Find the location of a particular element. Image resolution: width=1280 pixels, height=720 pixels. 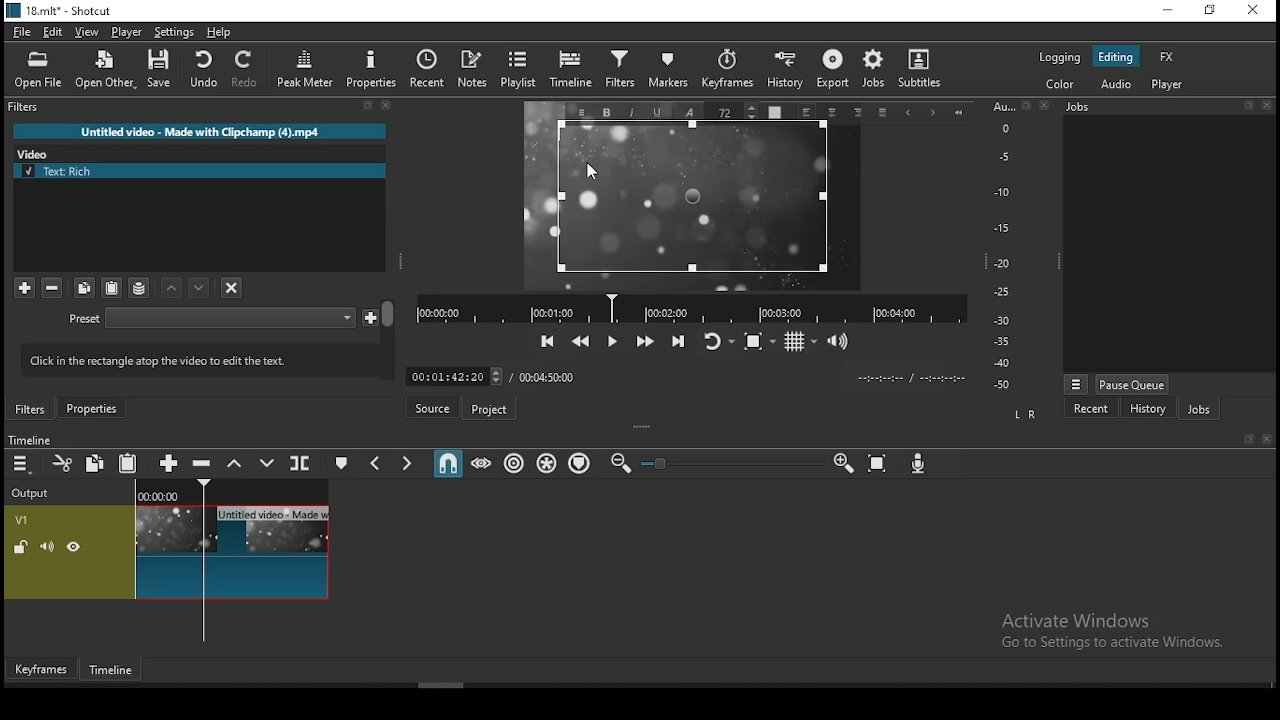

play quickly backwards is located at coordinates (580, 341).